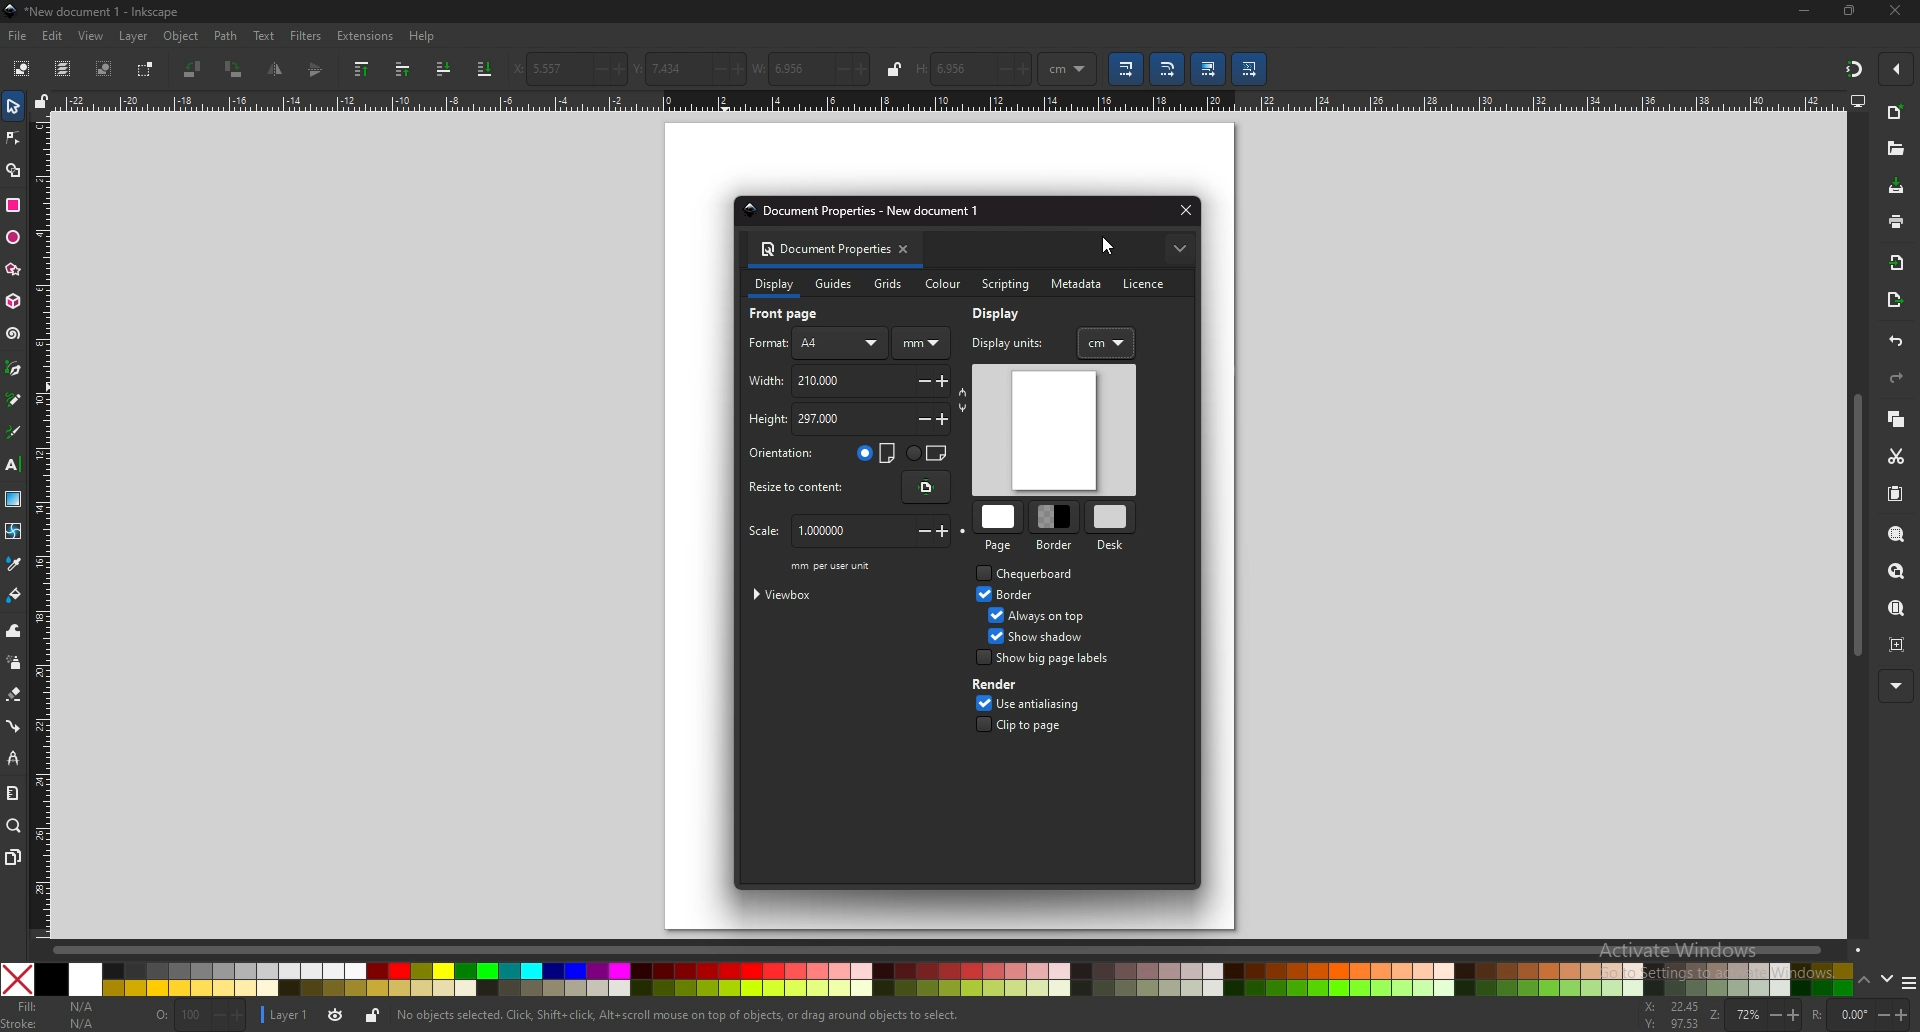  I want to click on mm, so click(1055, 68).